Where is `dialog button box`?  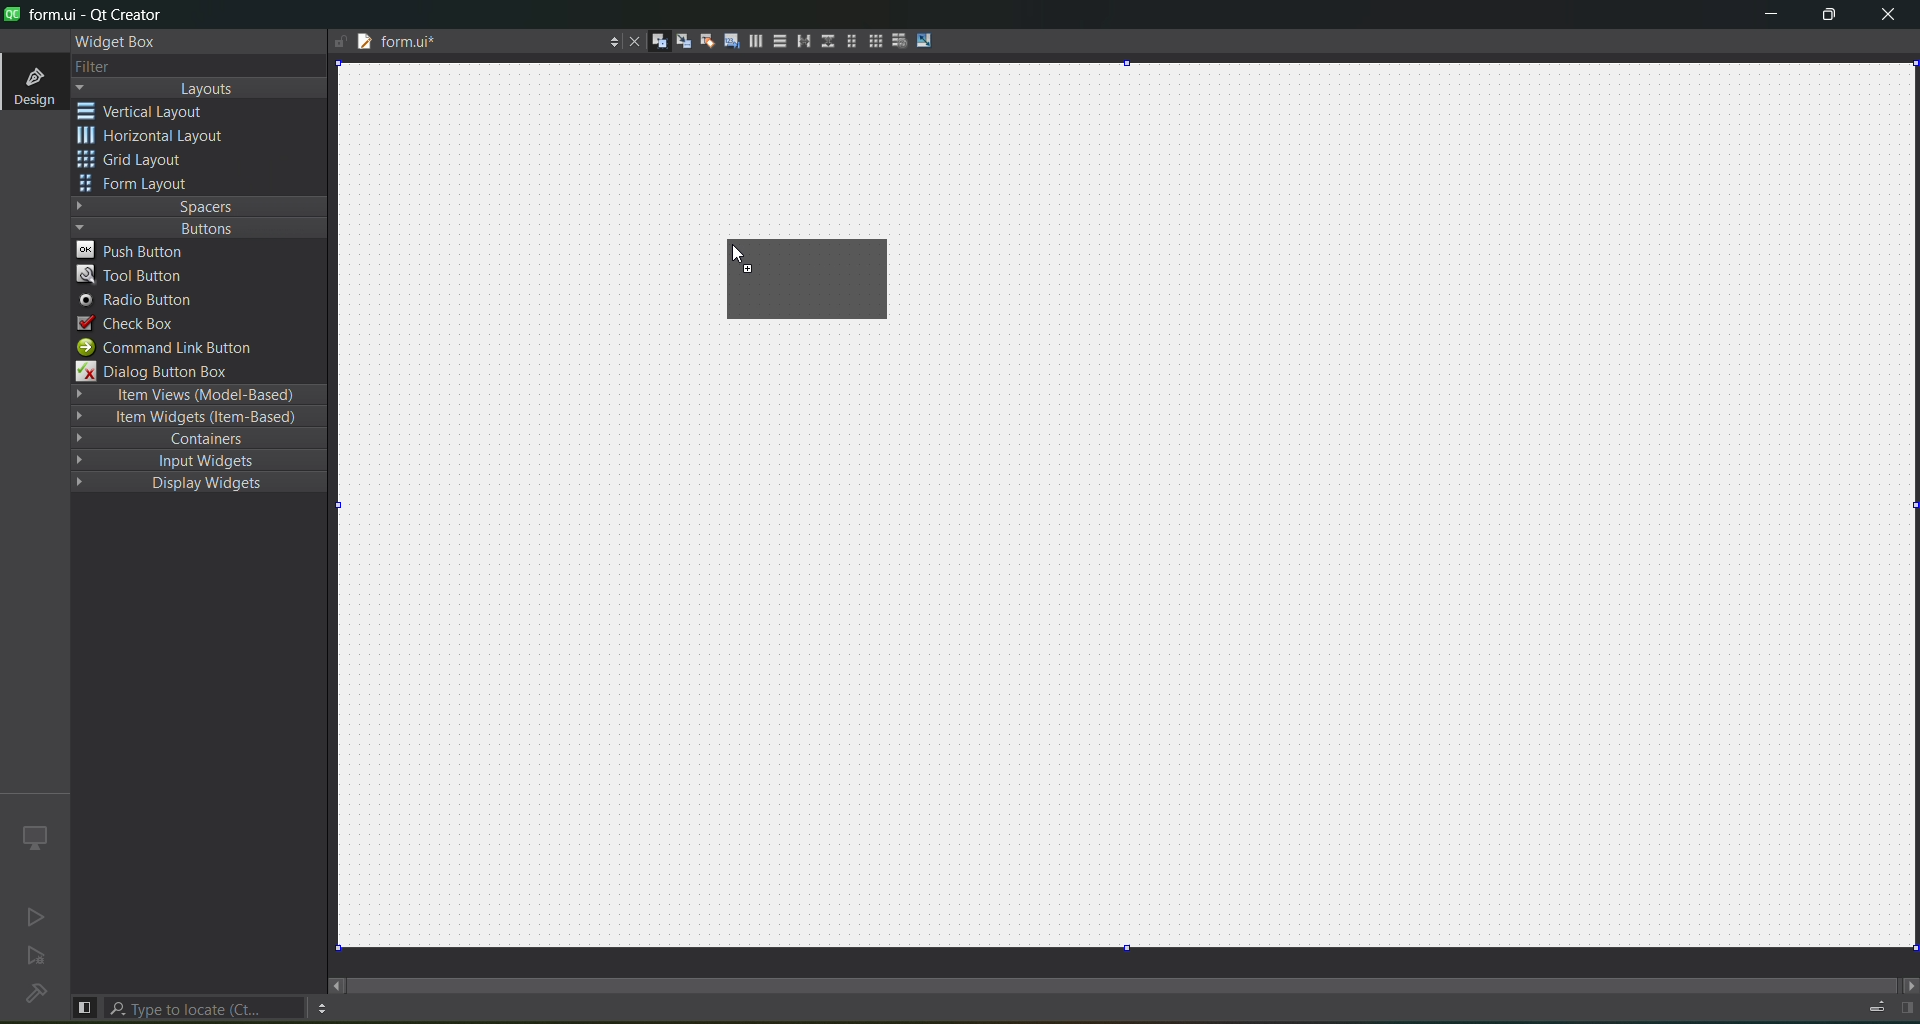 dialog button box is located at coordinates (165, 372).